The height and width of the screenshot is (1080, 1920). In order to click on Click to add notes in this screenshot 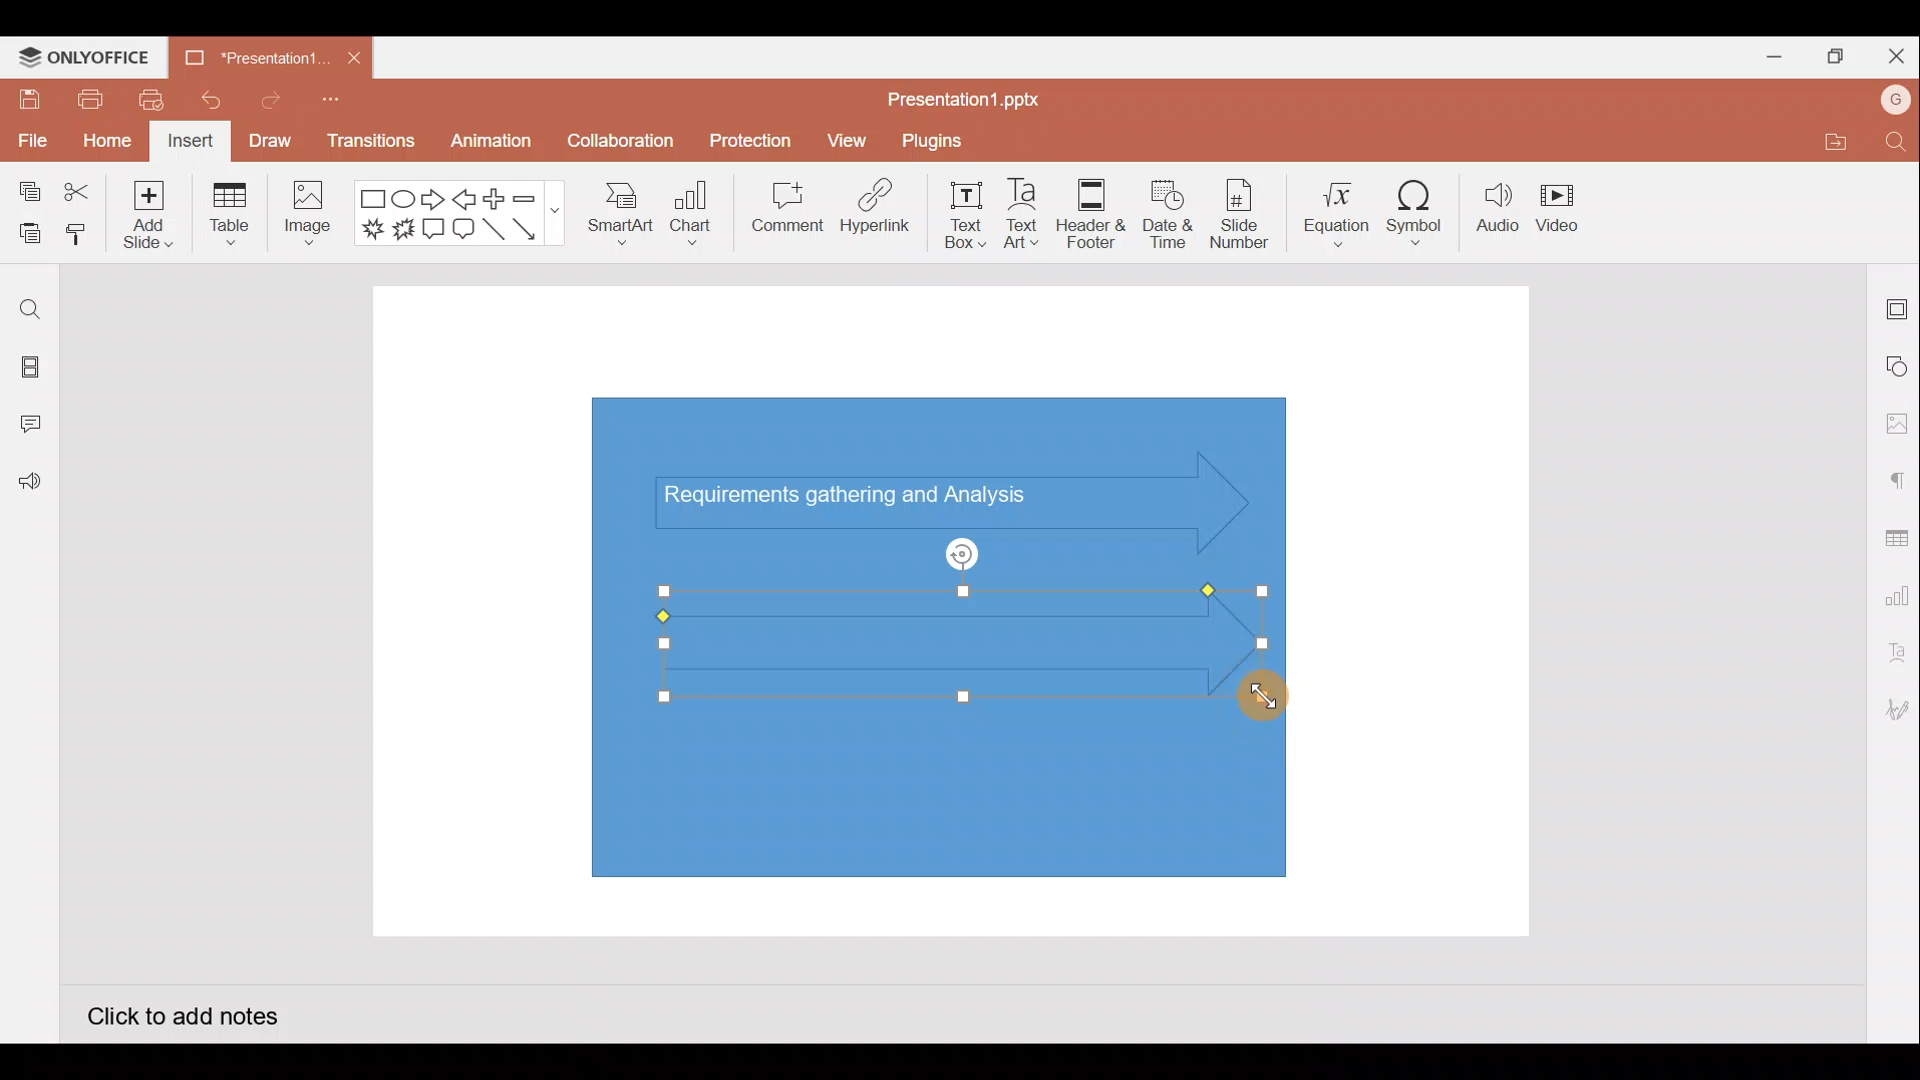, I will do `click(182, 1014)`.